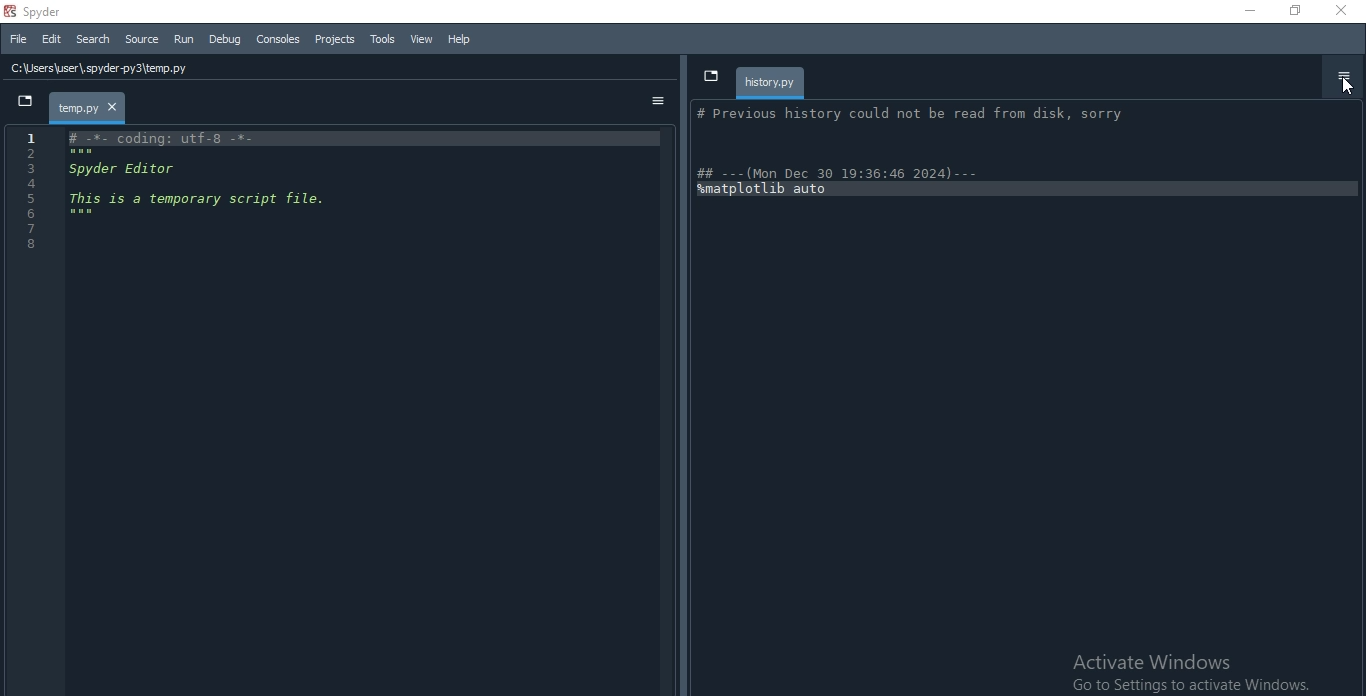  Describe the element at coordinates (917, 116) in the screenshot. I see `}| # Previous history could not be read from disk, sorry` at that location.